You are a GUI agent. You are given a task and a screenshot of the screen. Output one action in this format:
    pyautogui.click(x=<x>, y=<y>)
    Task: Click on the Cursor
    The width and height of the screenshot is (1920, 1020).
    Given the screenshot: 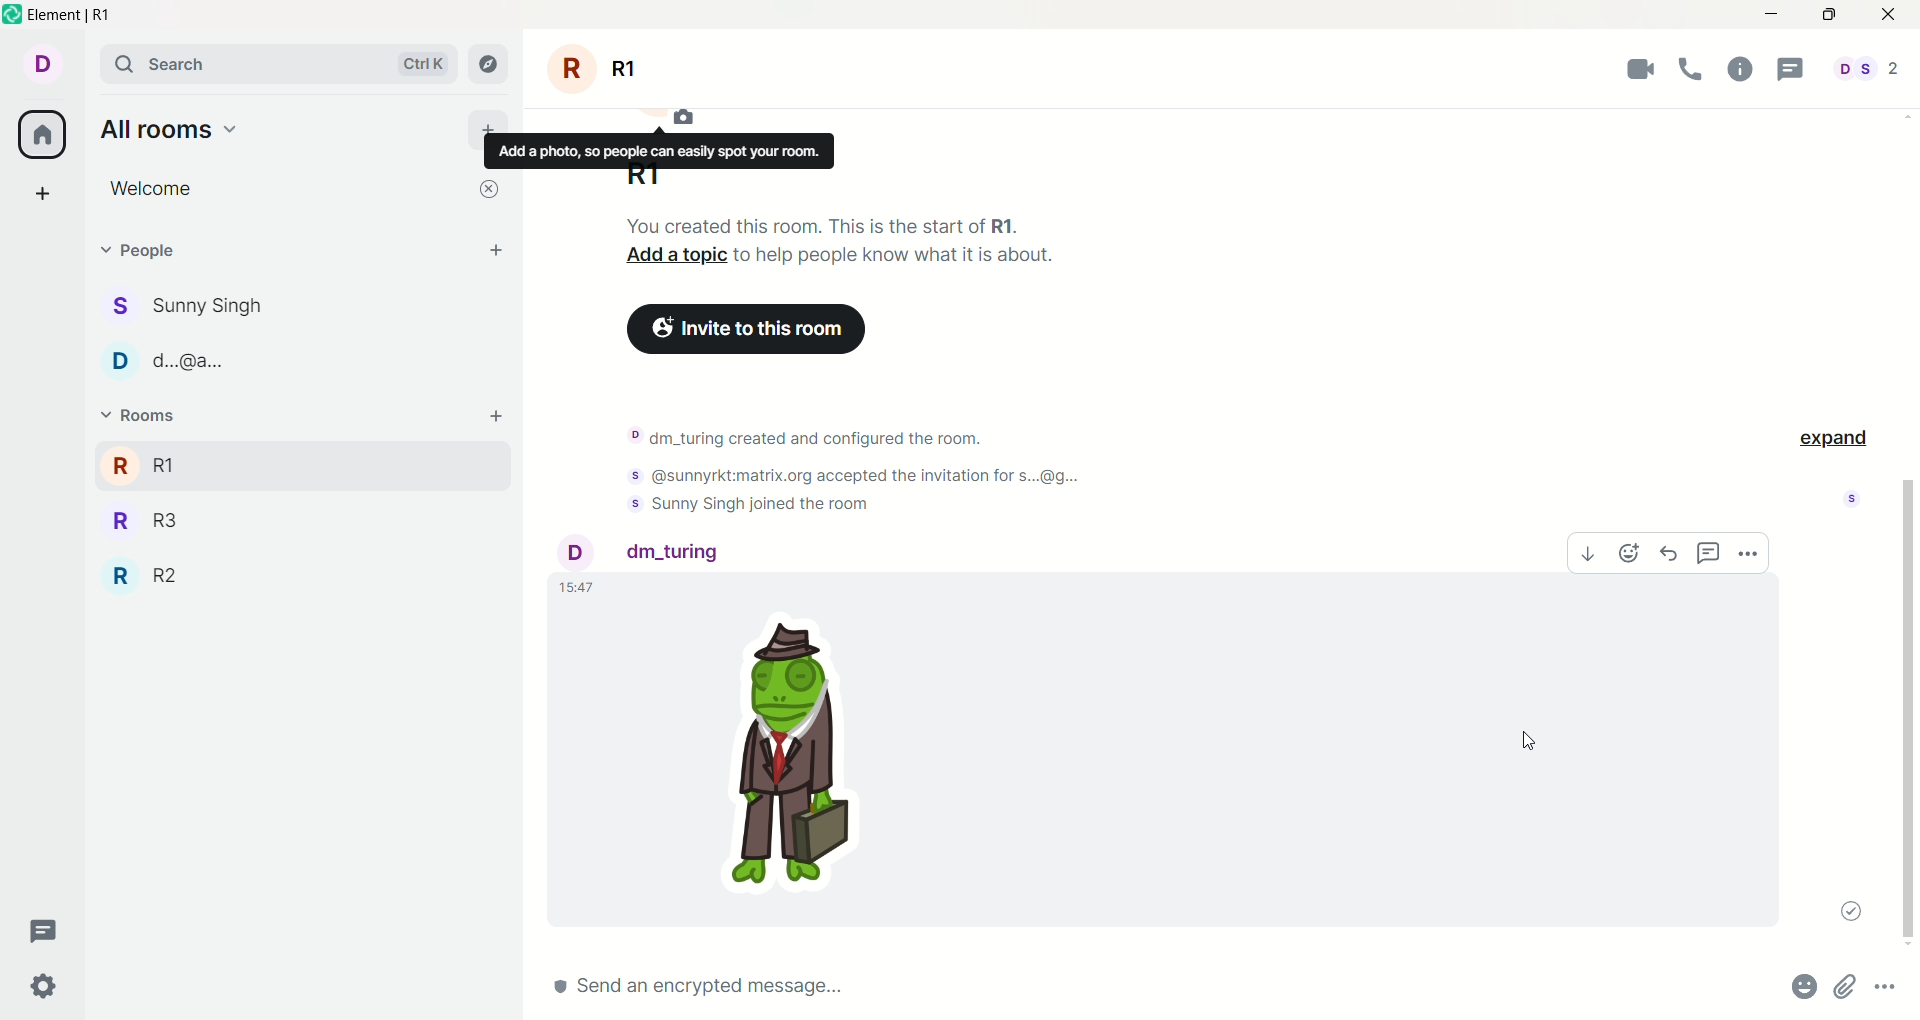 What is the action you would take?
    pyautogui.click(x=1529, y=741)
    